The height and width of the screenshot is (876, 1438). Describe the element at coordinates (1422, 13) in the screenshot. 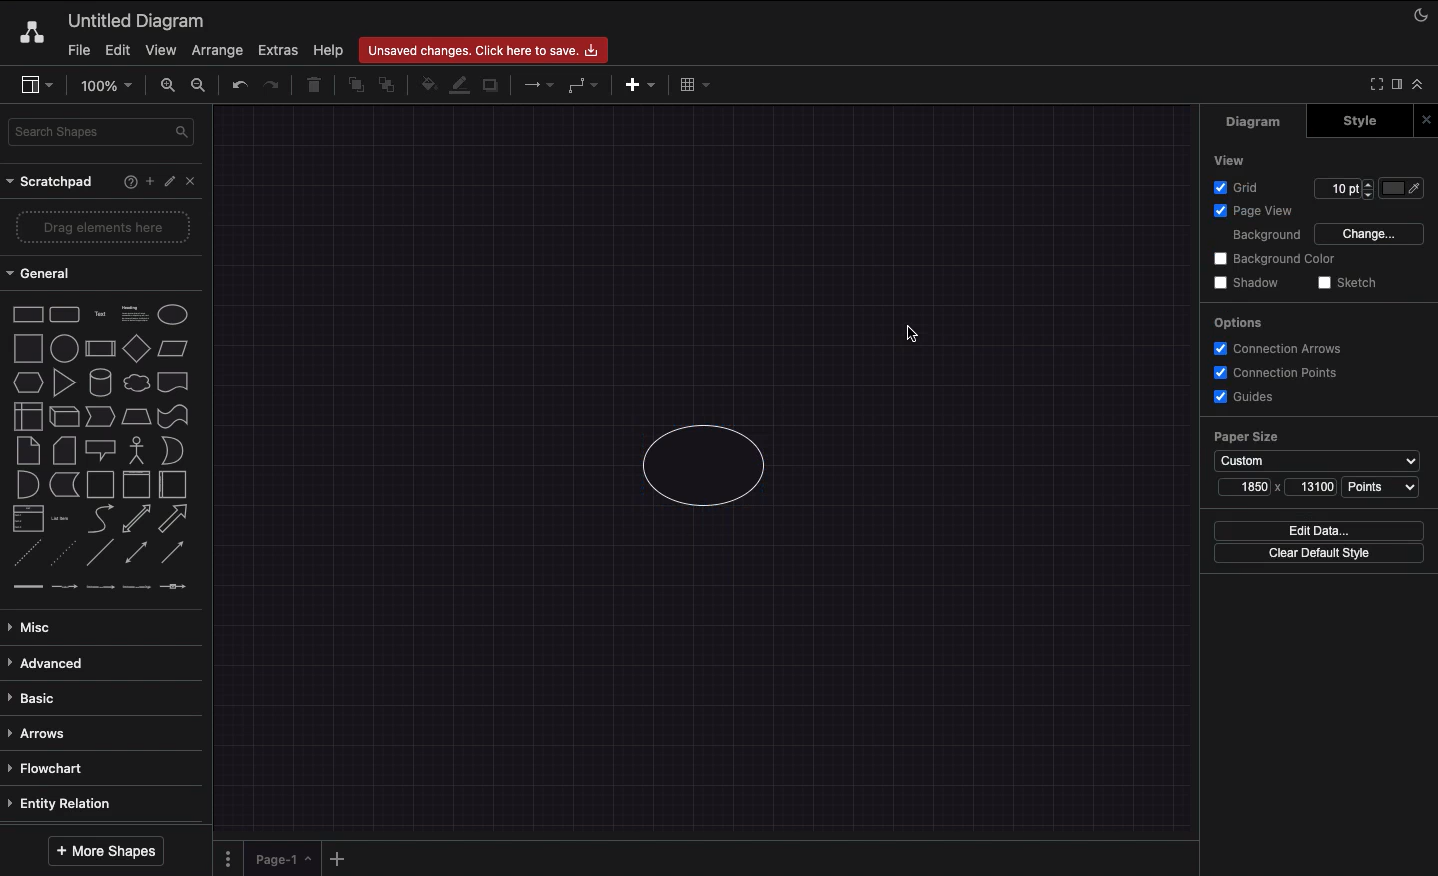

I see `Night mode ` at that location.